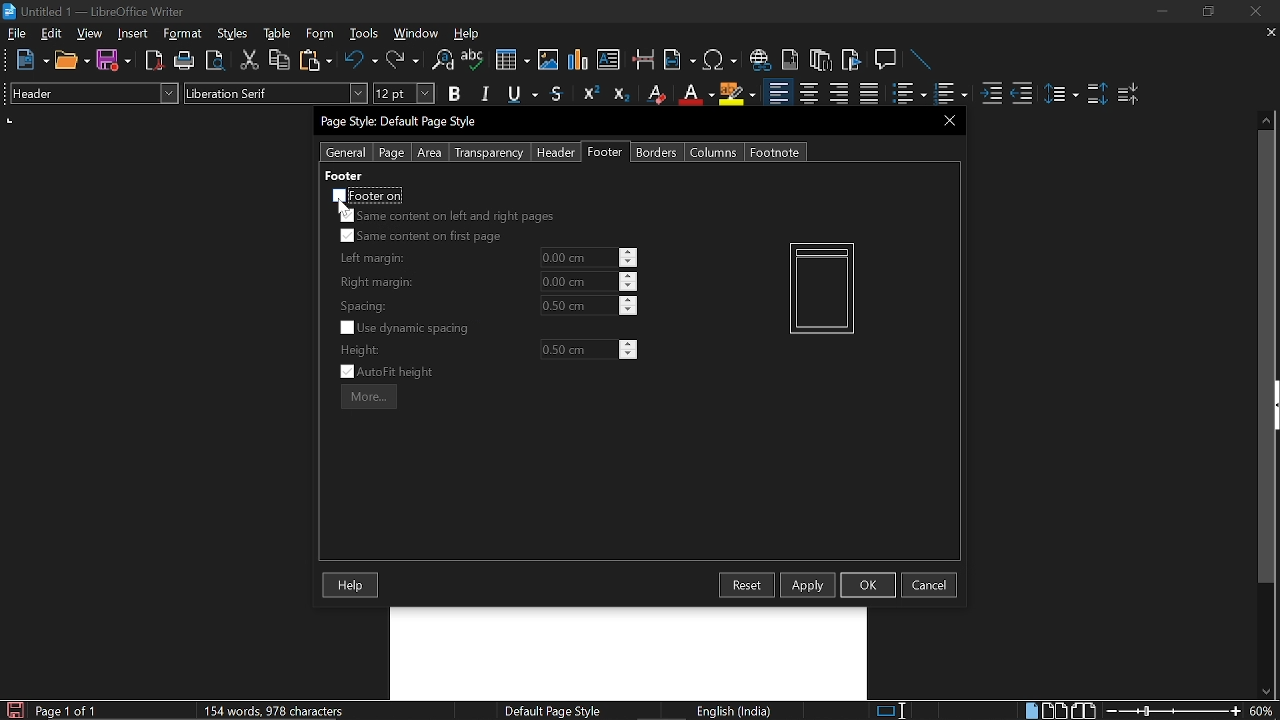 Image resolution: width=1280 pixels, height=720 pixels. What do you see at coordinates (400, 372) in the screenshot?
I see `Auto fit height` at bounding box center [400, 372].